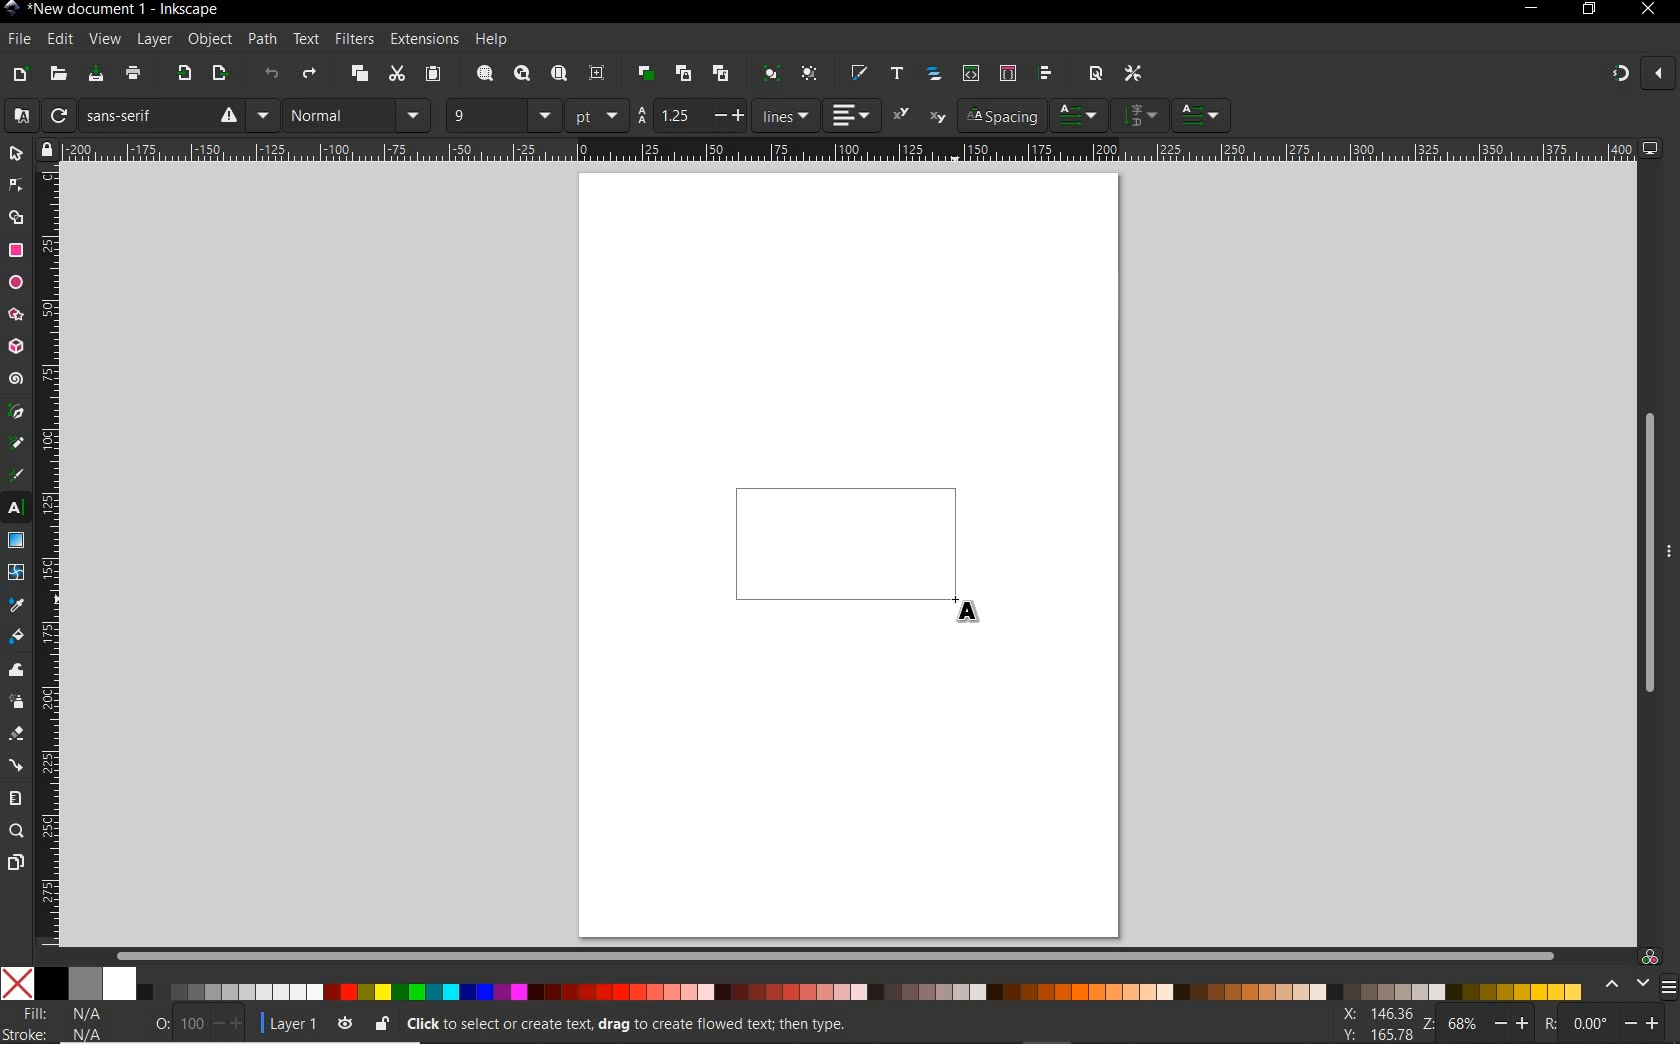 This screenshot has width=1680, height=1044. Describe the element at coordinates (1463, 1023) in the screenshot. I see `68` at that location.